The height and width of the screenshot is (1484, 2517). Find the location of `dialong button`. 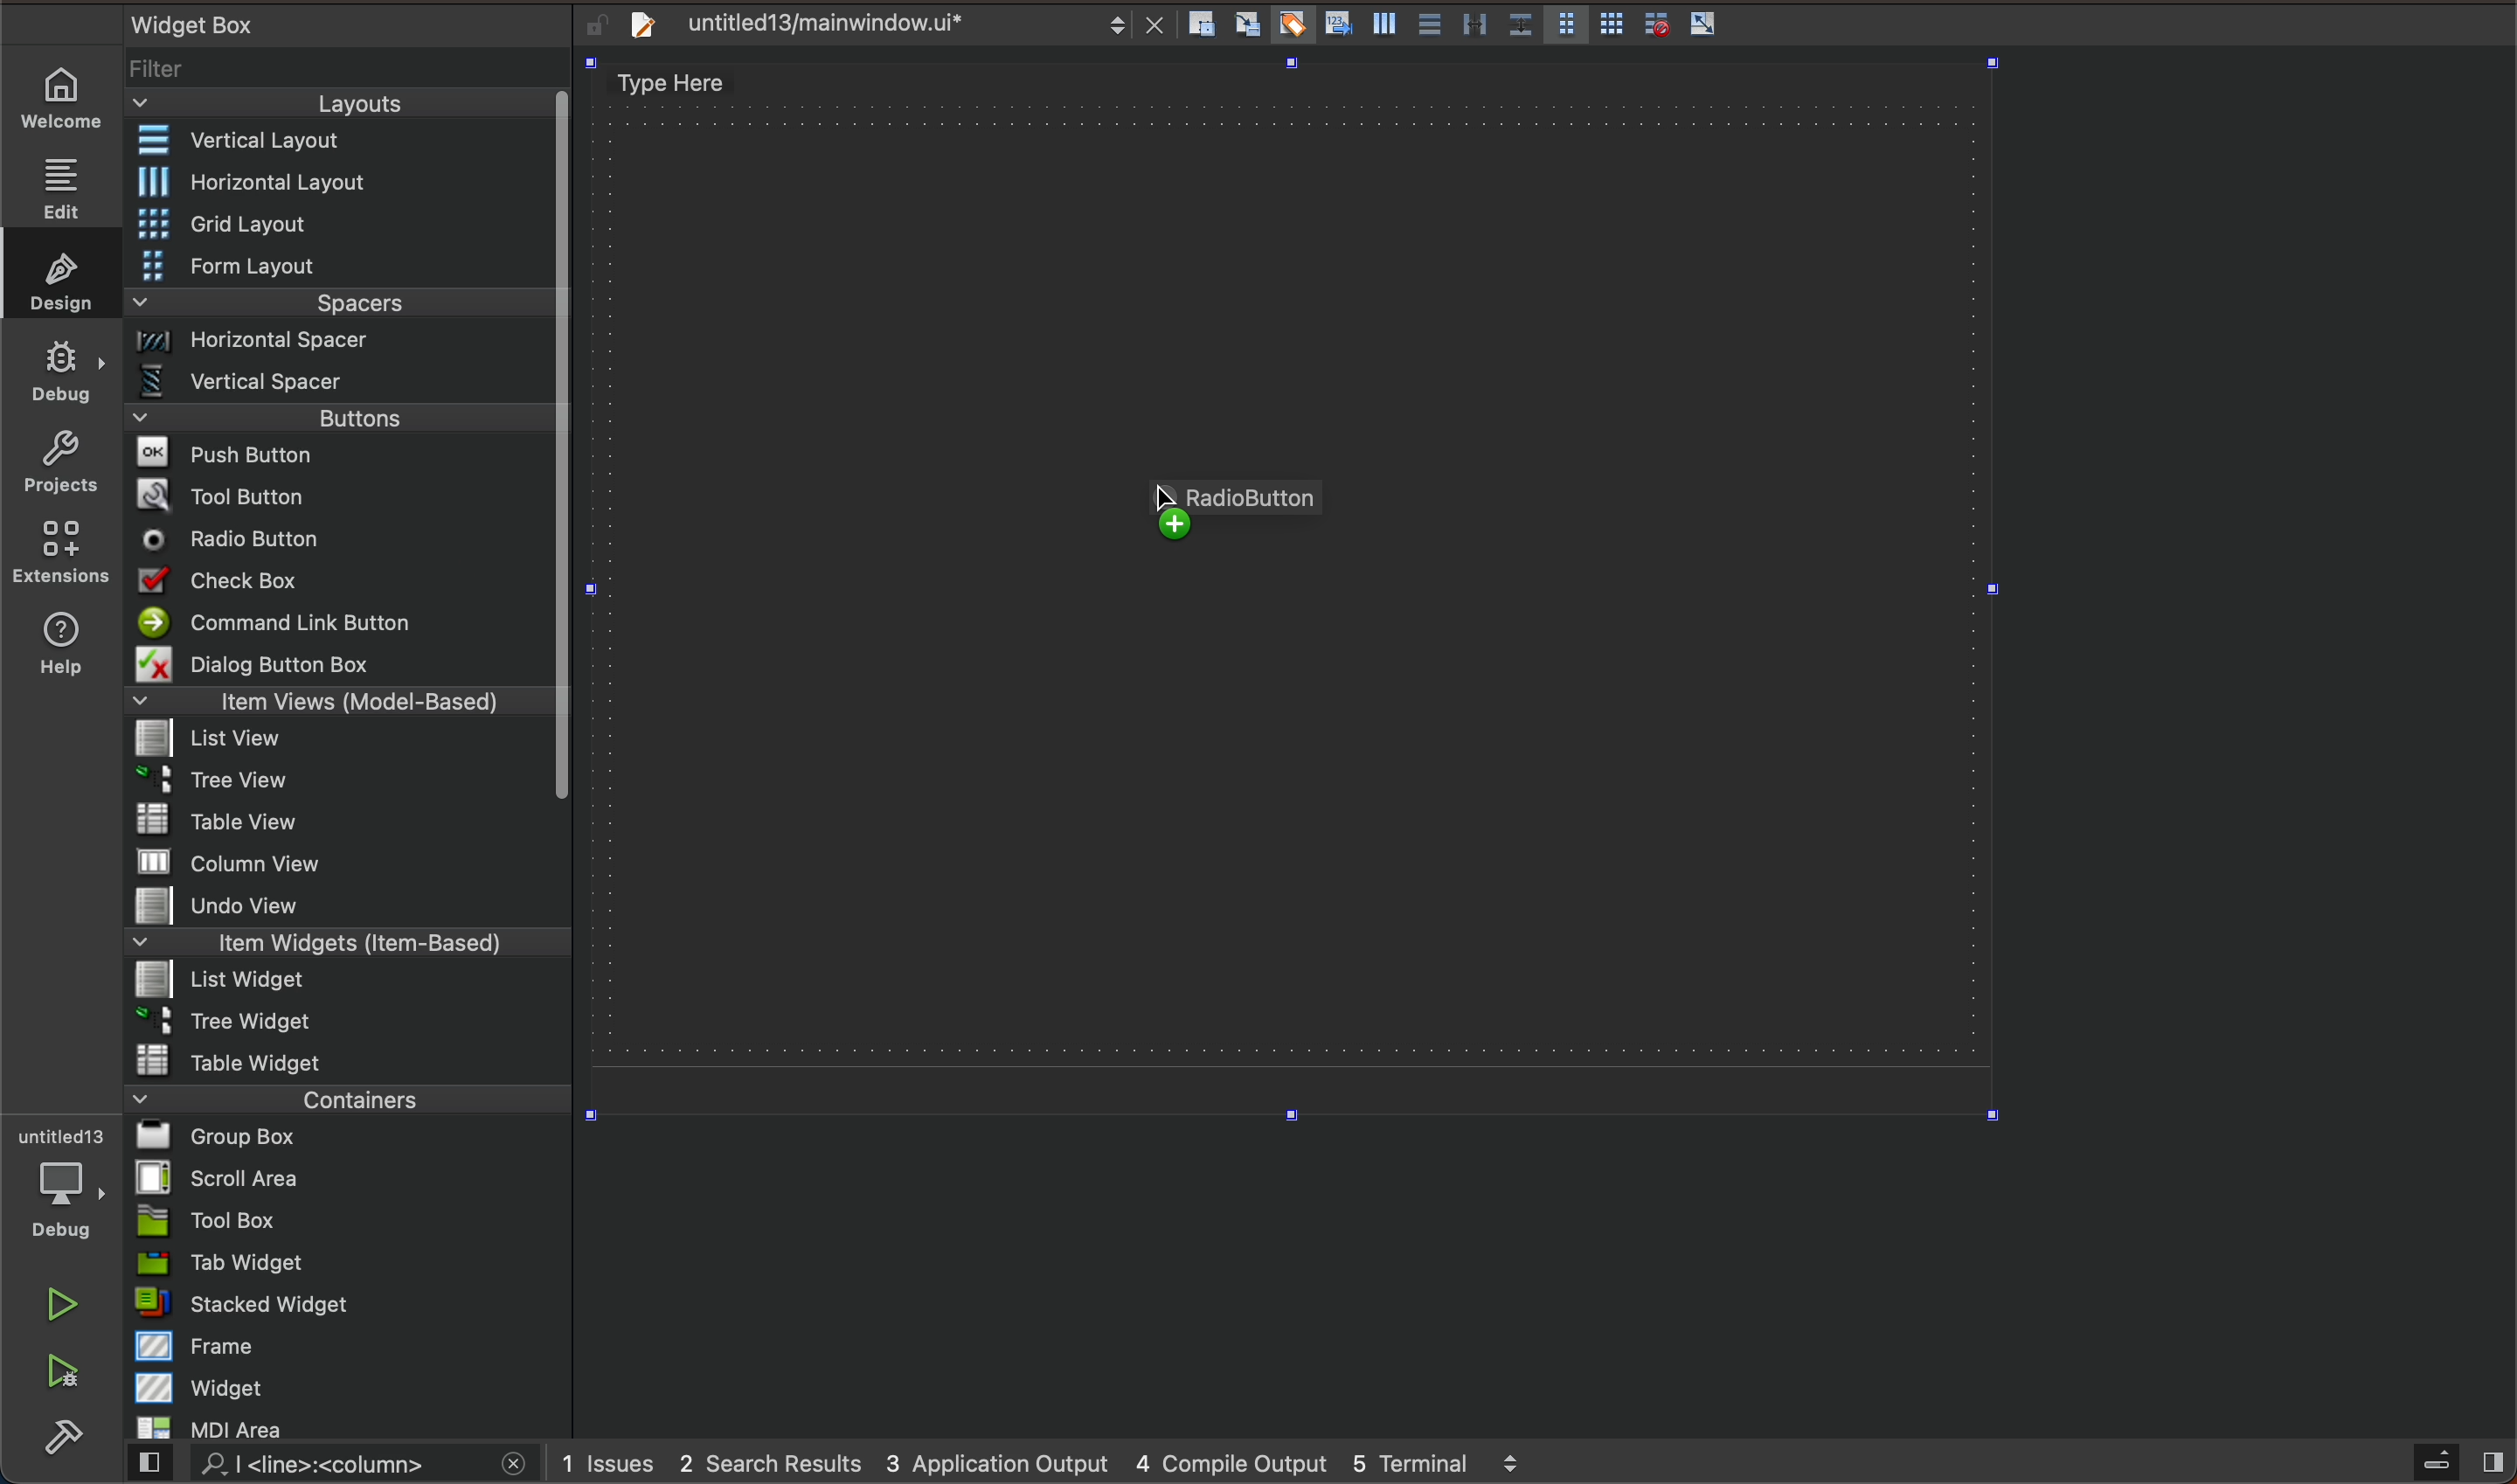

dialong button is located at coordinates (336, 666).